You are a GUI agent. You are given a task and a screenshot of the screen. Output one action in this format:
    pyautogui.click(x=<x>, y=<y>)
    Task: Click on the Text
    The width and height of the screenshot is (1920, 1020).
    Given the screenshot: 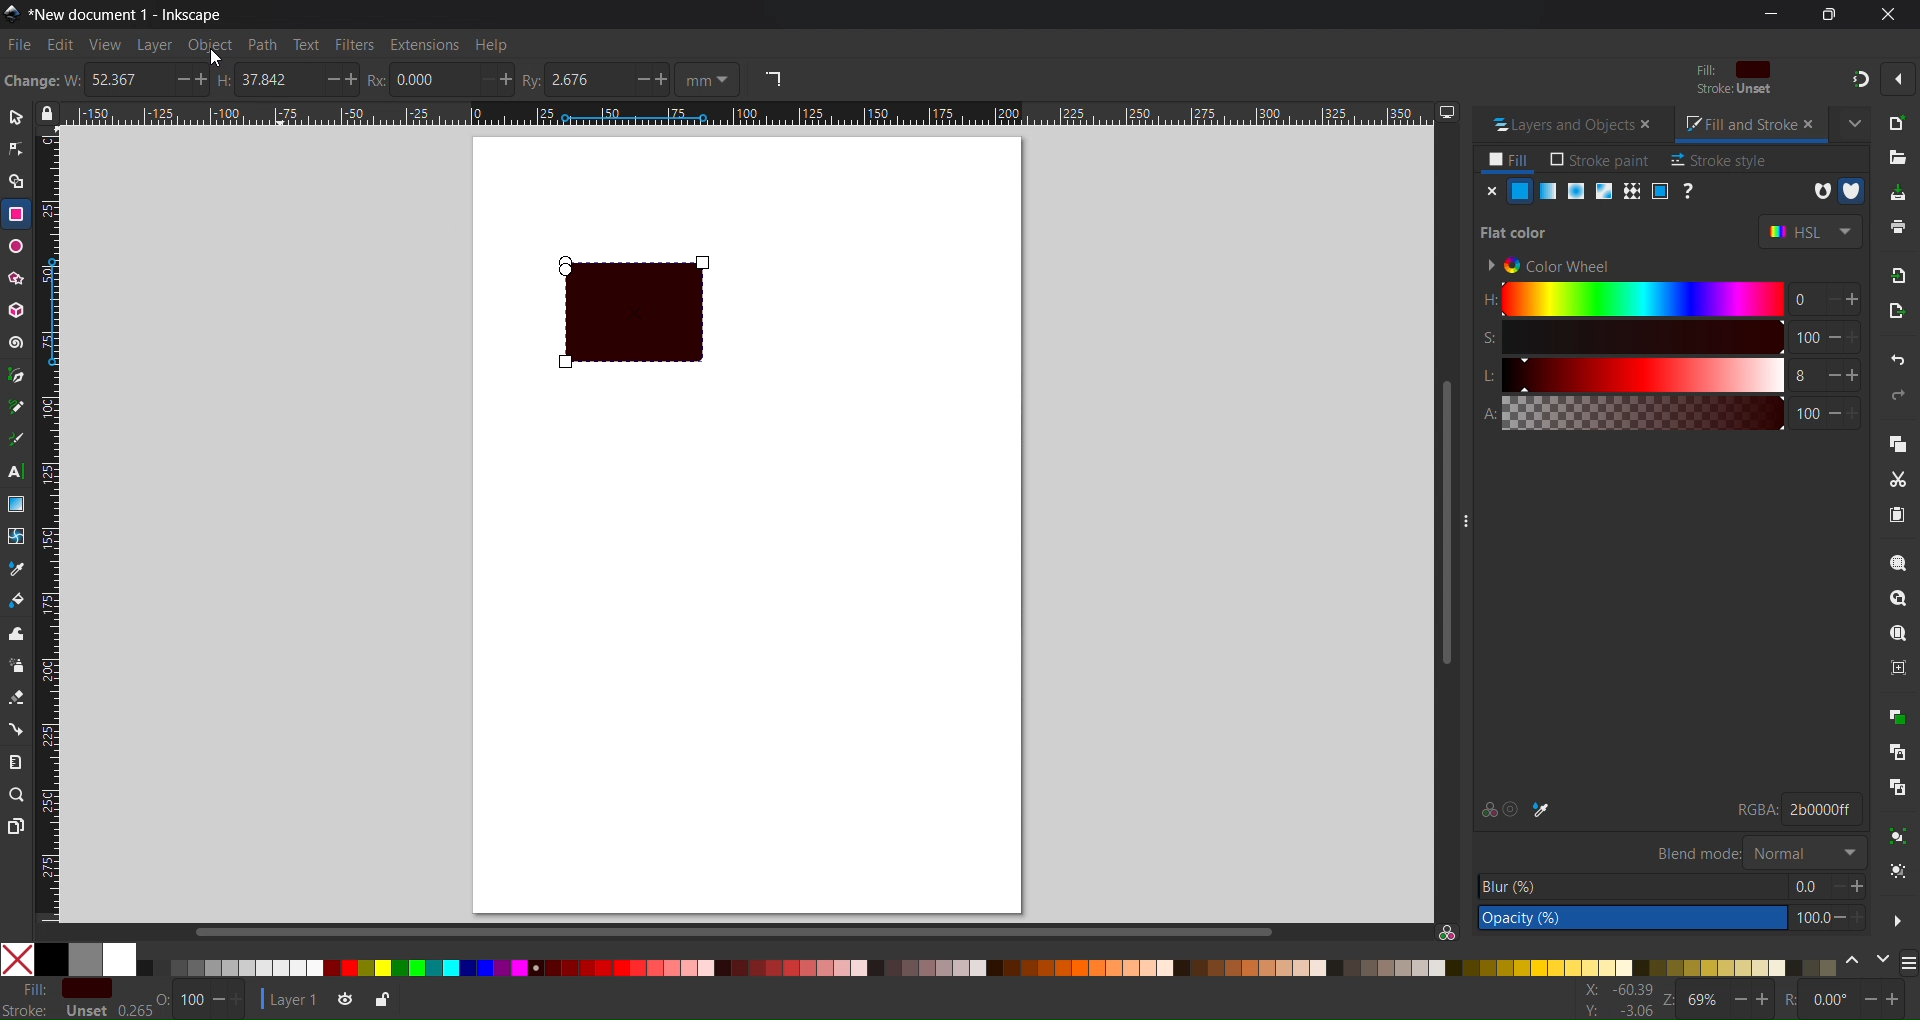 What is the action you would take?
    pyautogui.click(x=307, y=44)
    